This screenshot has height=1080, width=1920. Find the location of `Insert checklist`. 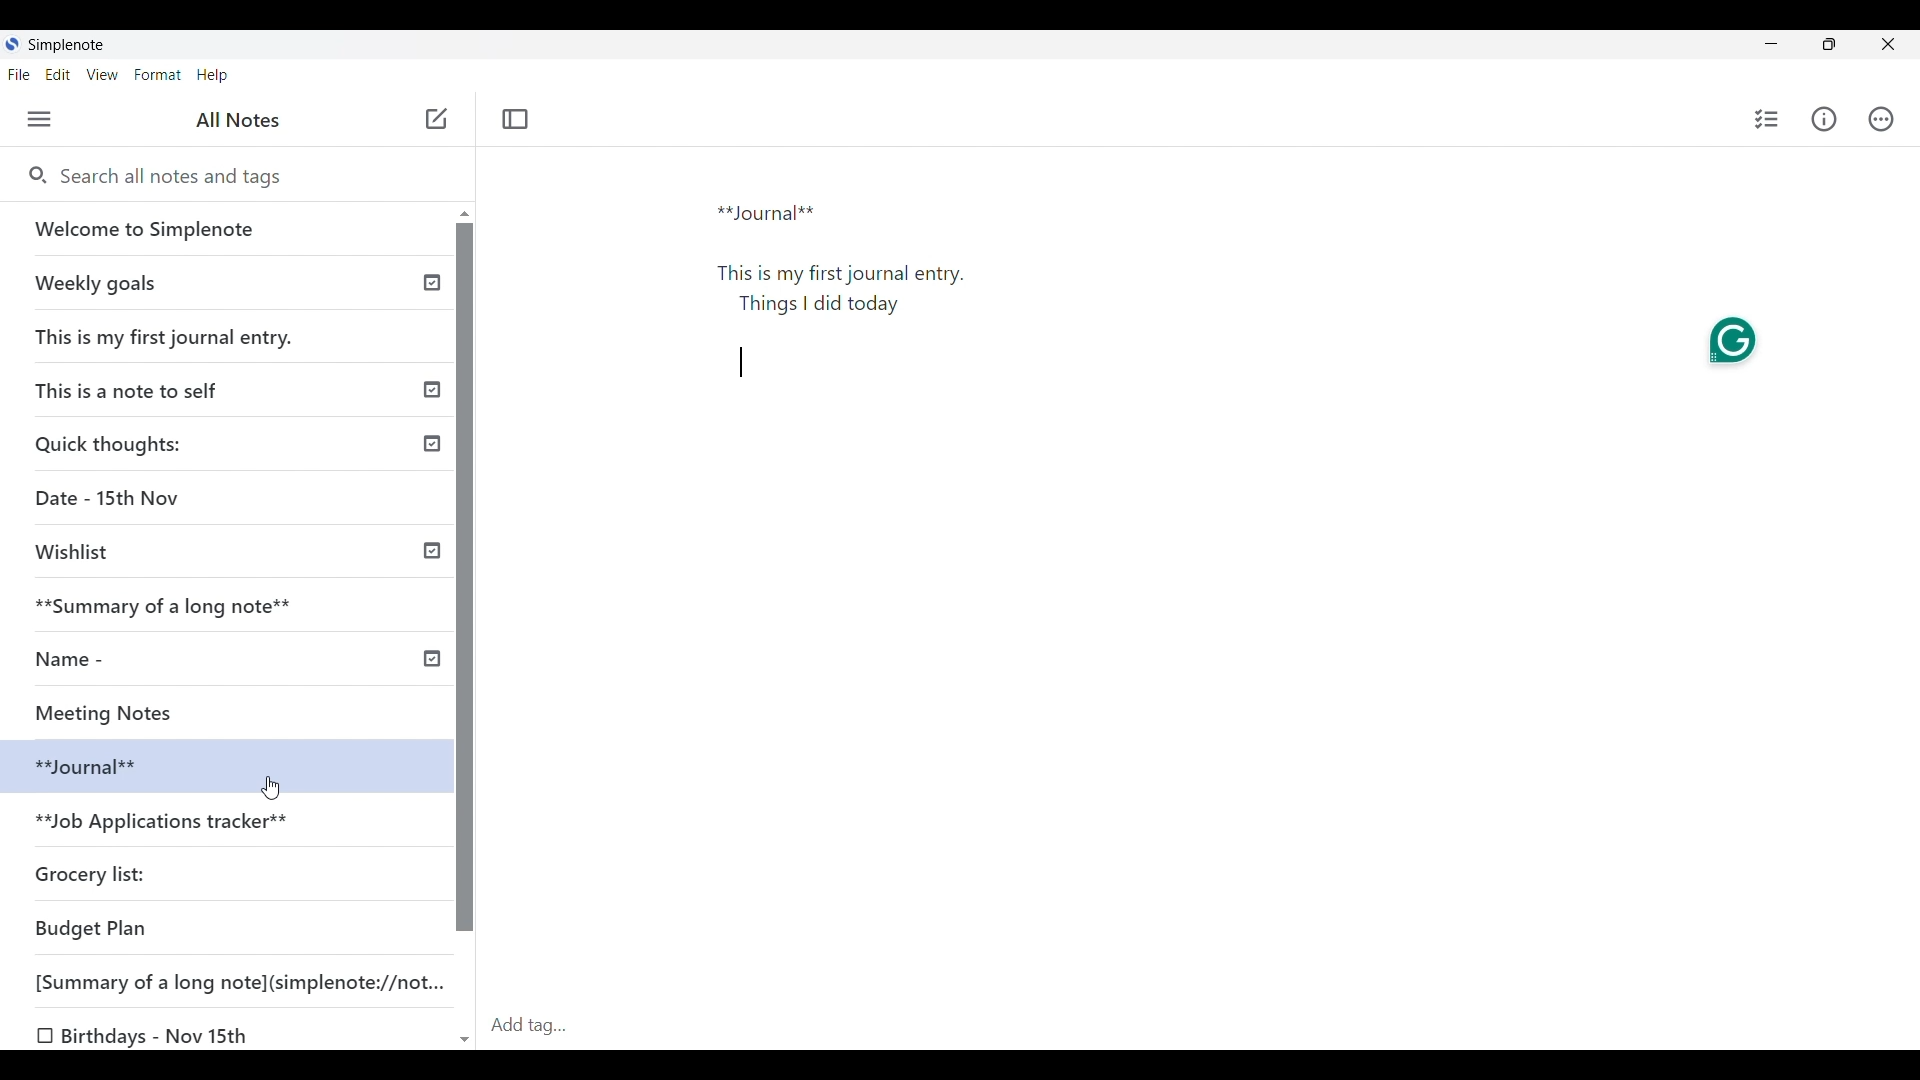

Insert checklist is located at coordinates (1768, 119).